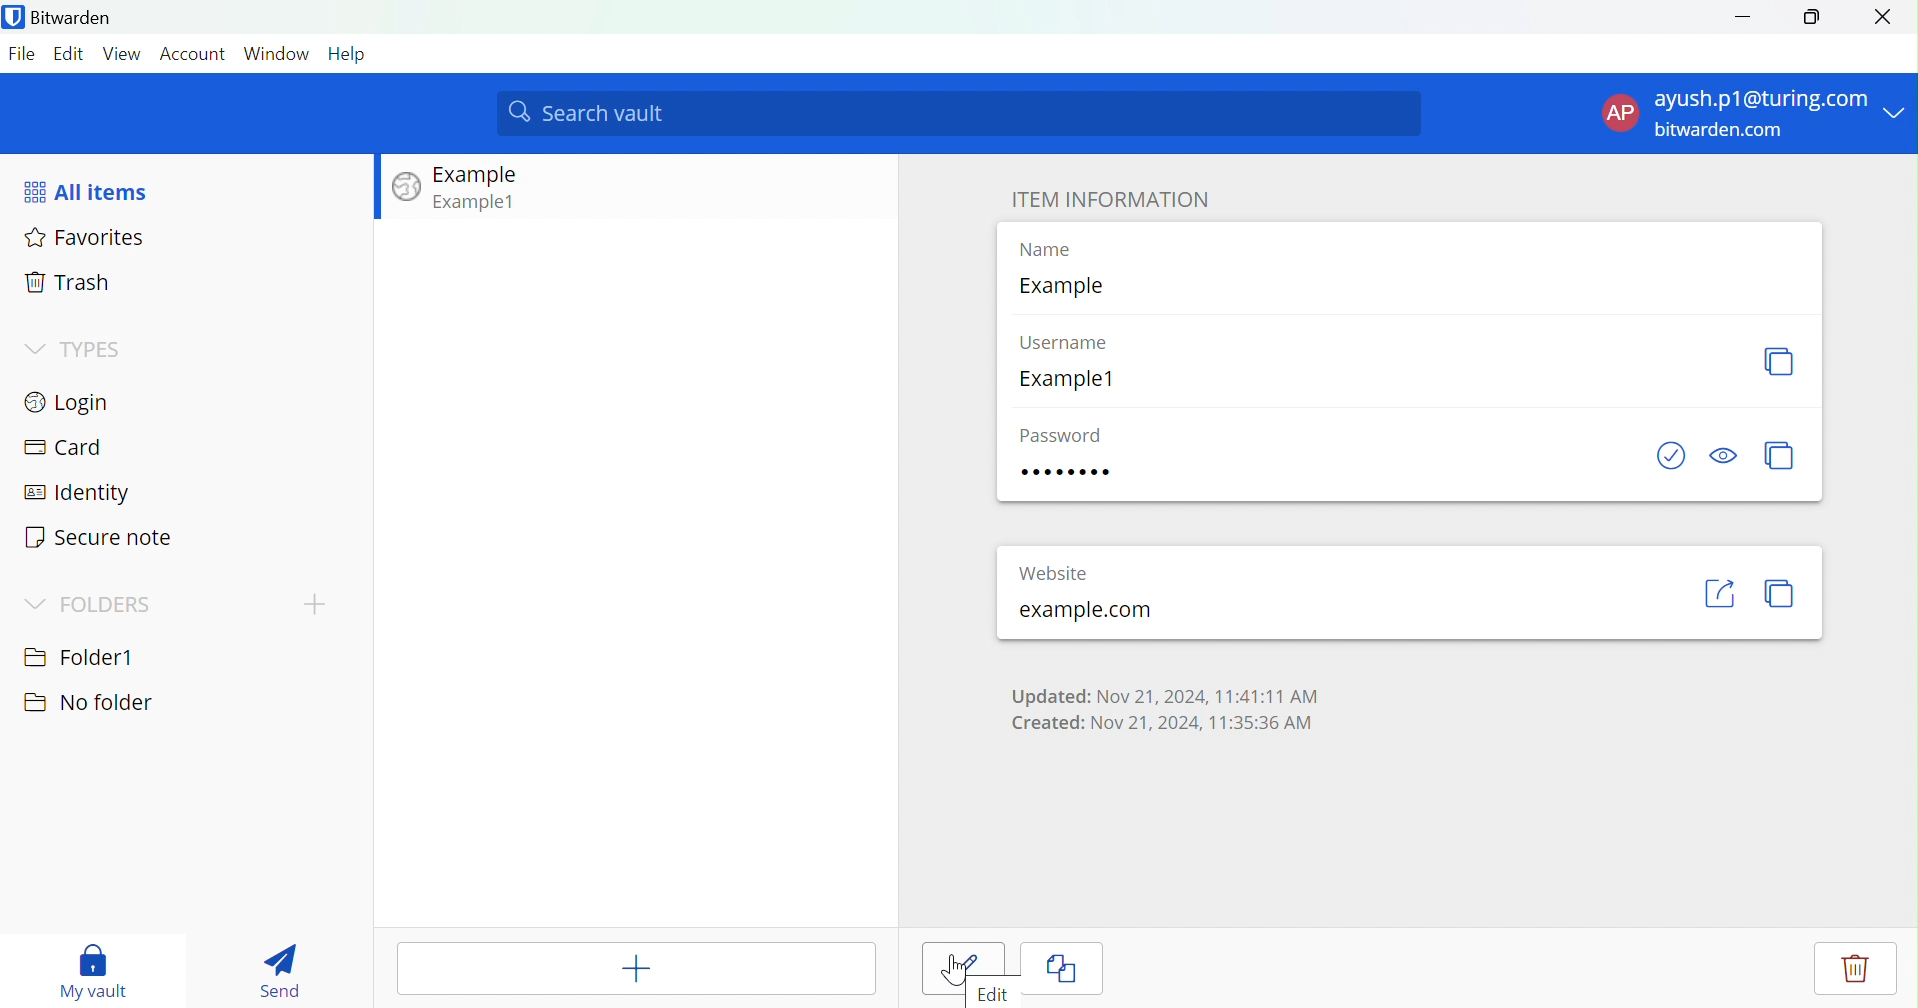  I want to click on Name, so click(1052, 251).